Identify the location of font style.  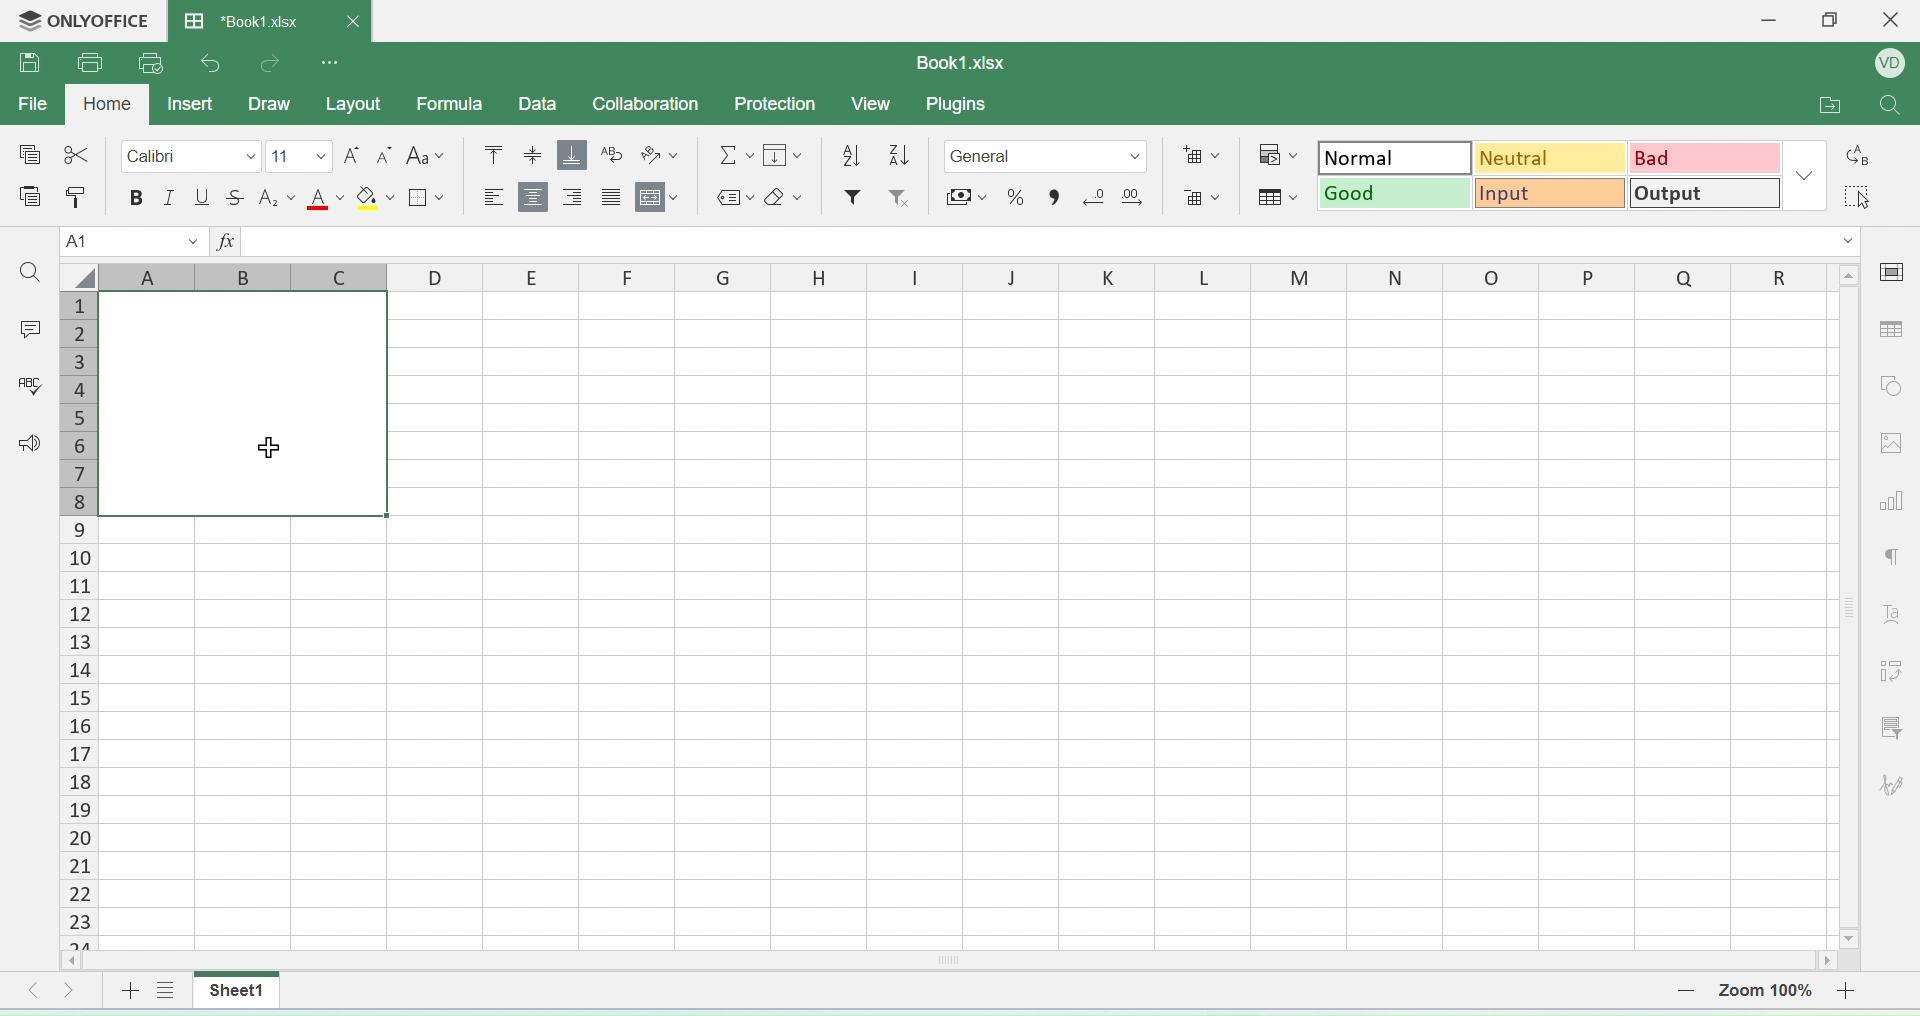
(1889, 618).